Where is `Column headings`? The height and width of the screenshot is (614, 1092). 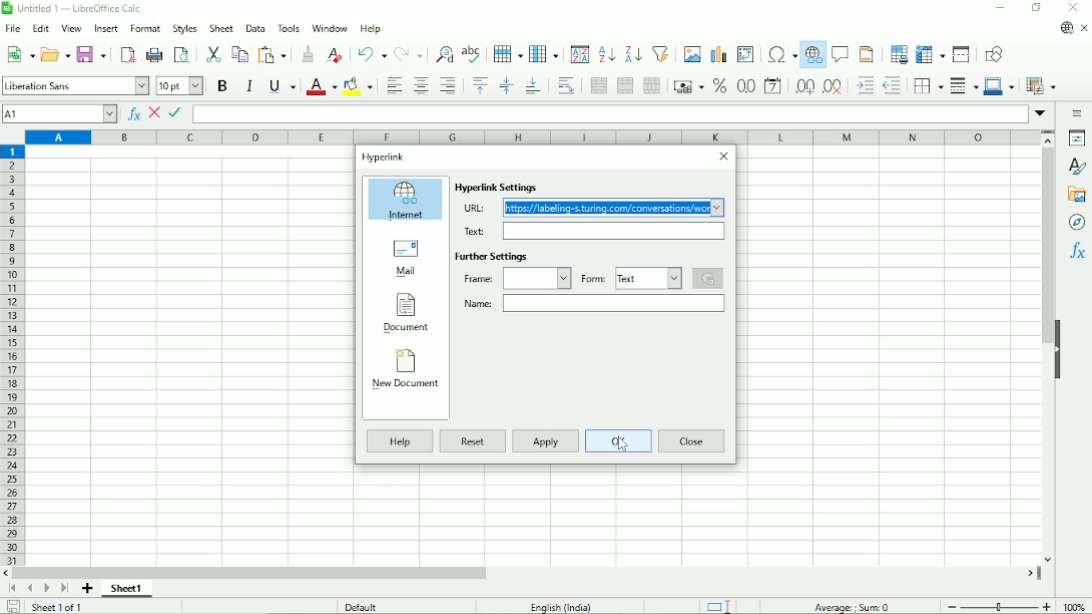
Column headings is located at coordinates (533, 138).